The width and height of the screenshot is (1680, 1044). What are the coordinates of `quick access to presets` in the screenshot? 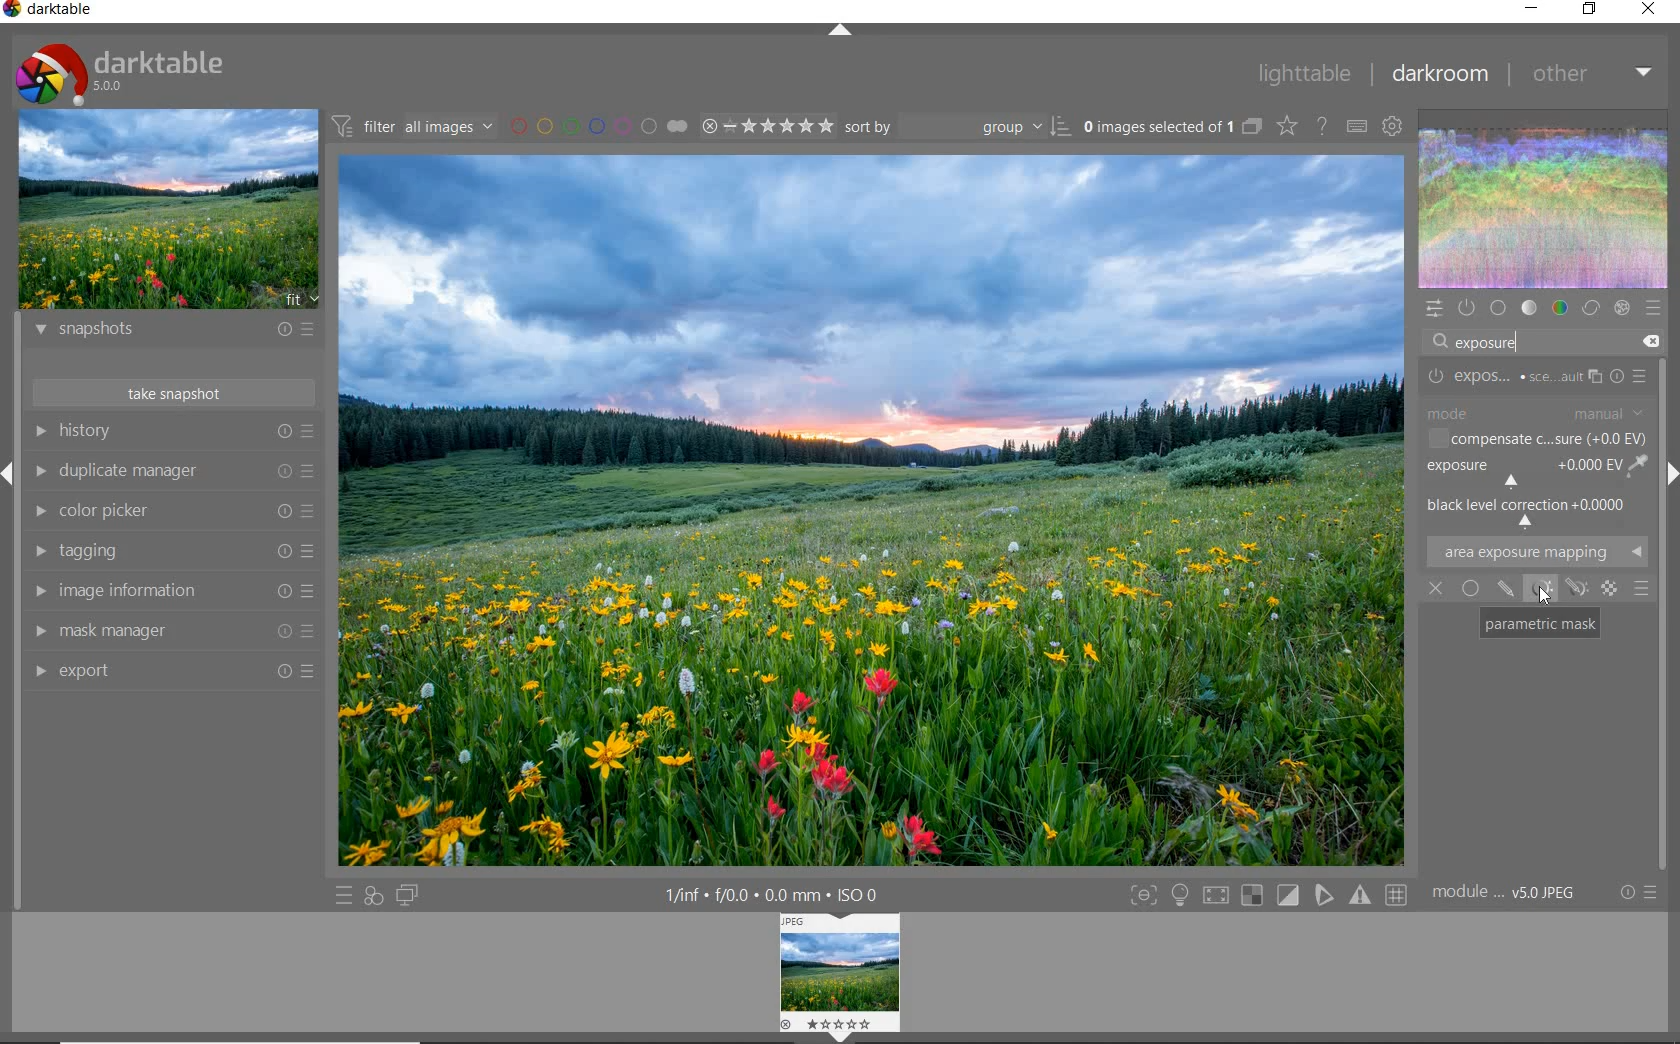 It's located at (343, 896).